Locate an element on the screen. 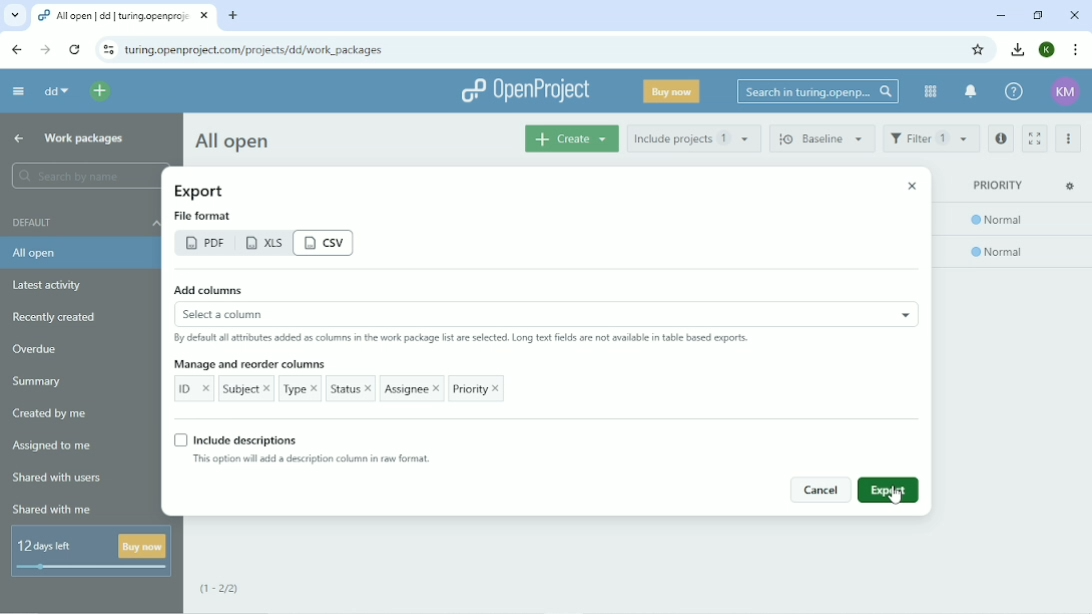 The width and height of the screenshot is (1092, 614). Search is located at coordinates (816, 91).